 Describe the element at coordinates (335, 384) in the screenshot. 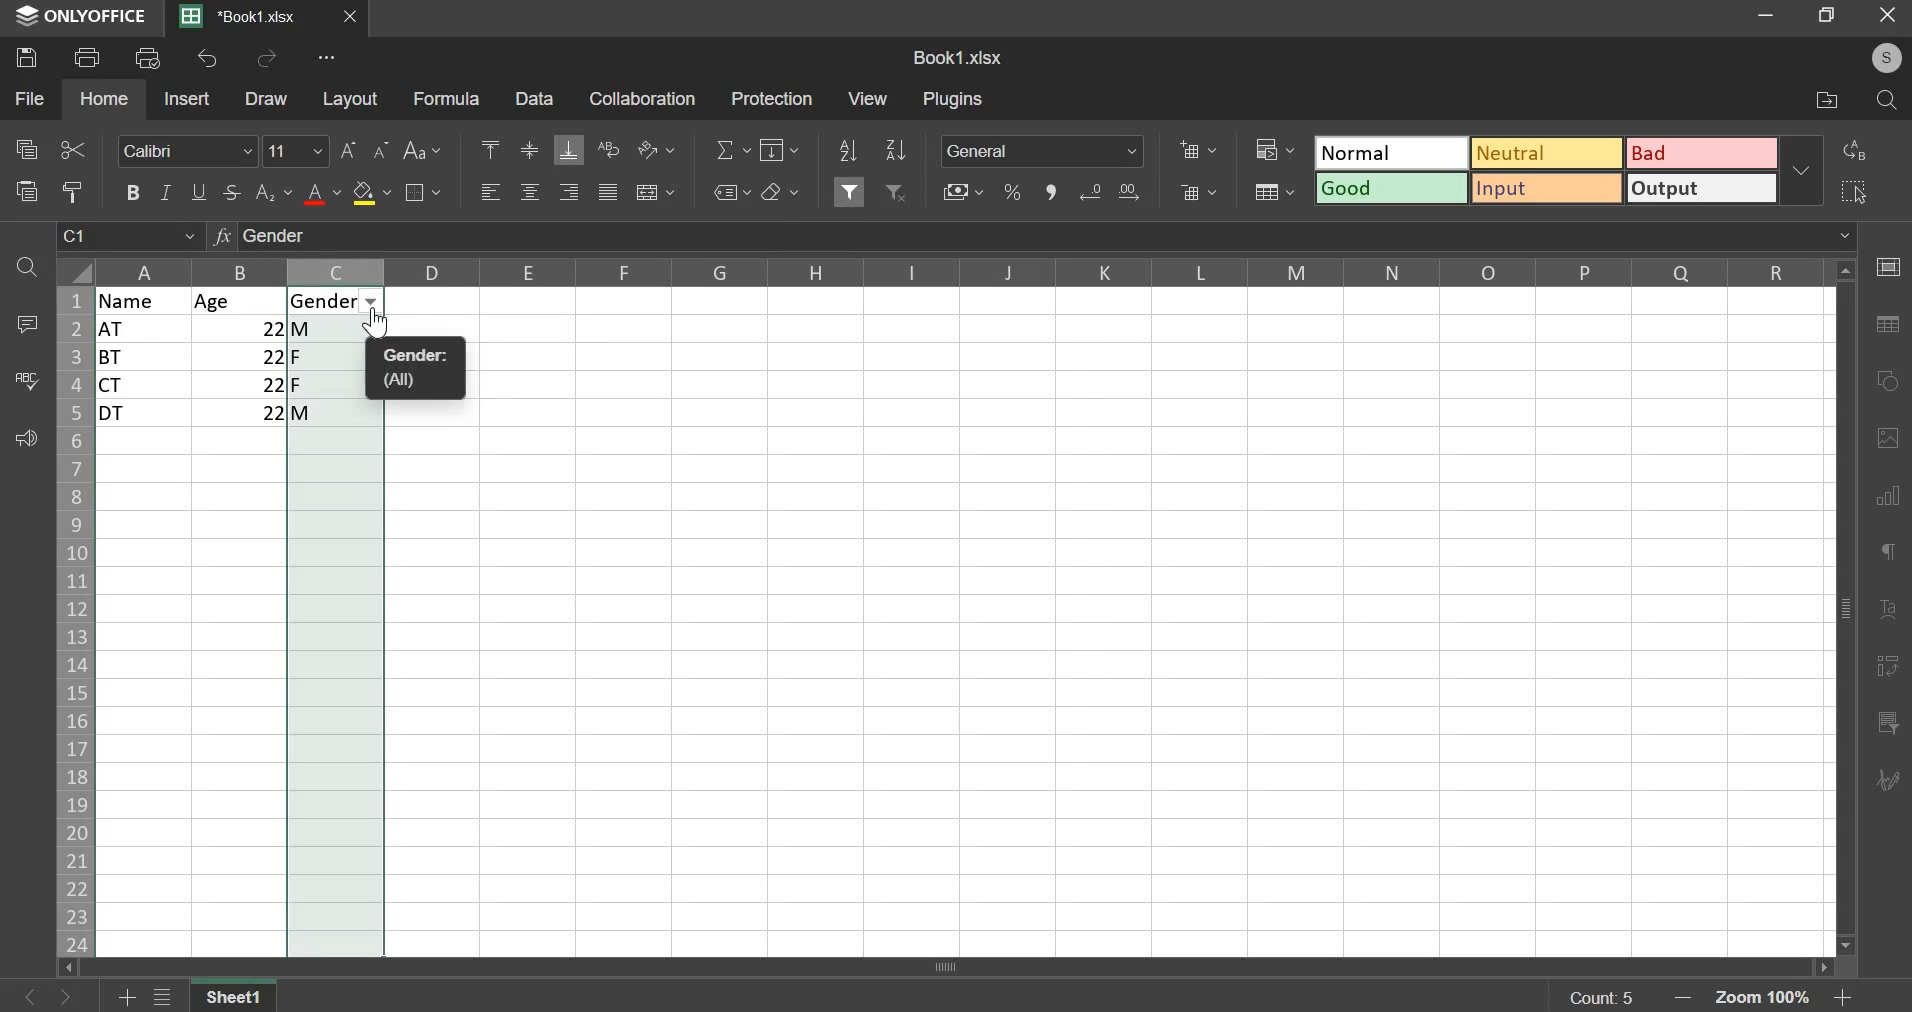

I see `f` at that location.